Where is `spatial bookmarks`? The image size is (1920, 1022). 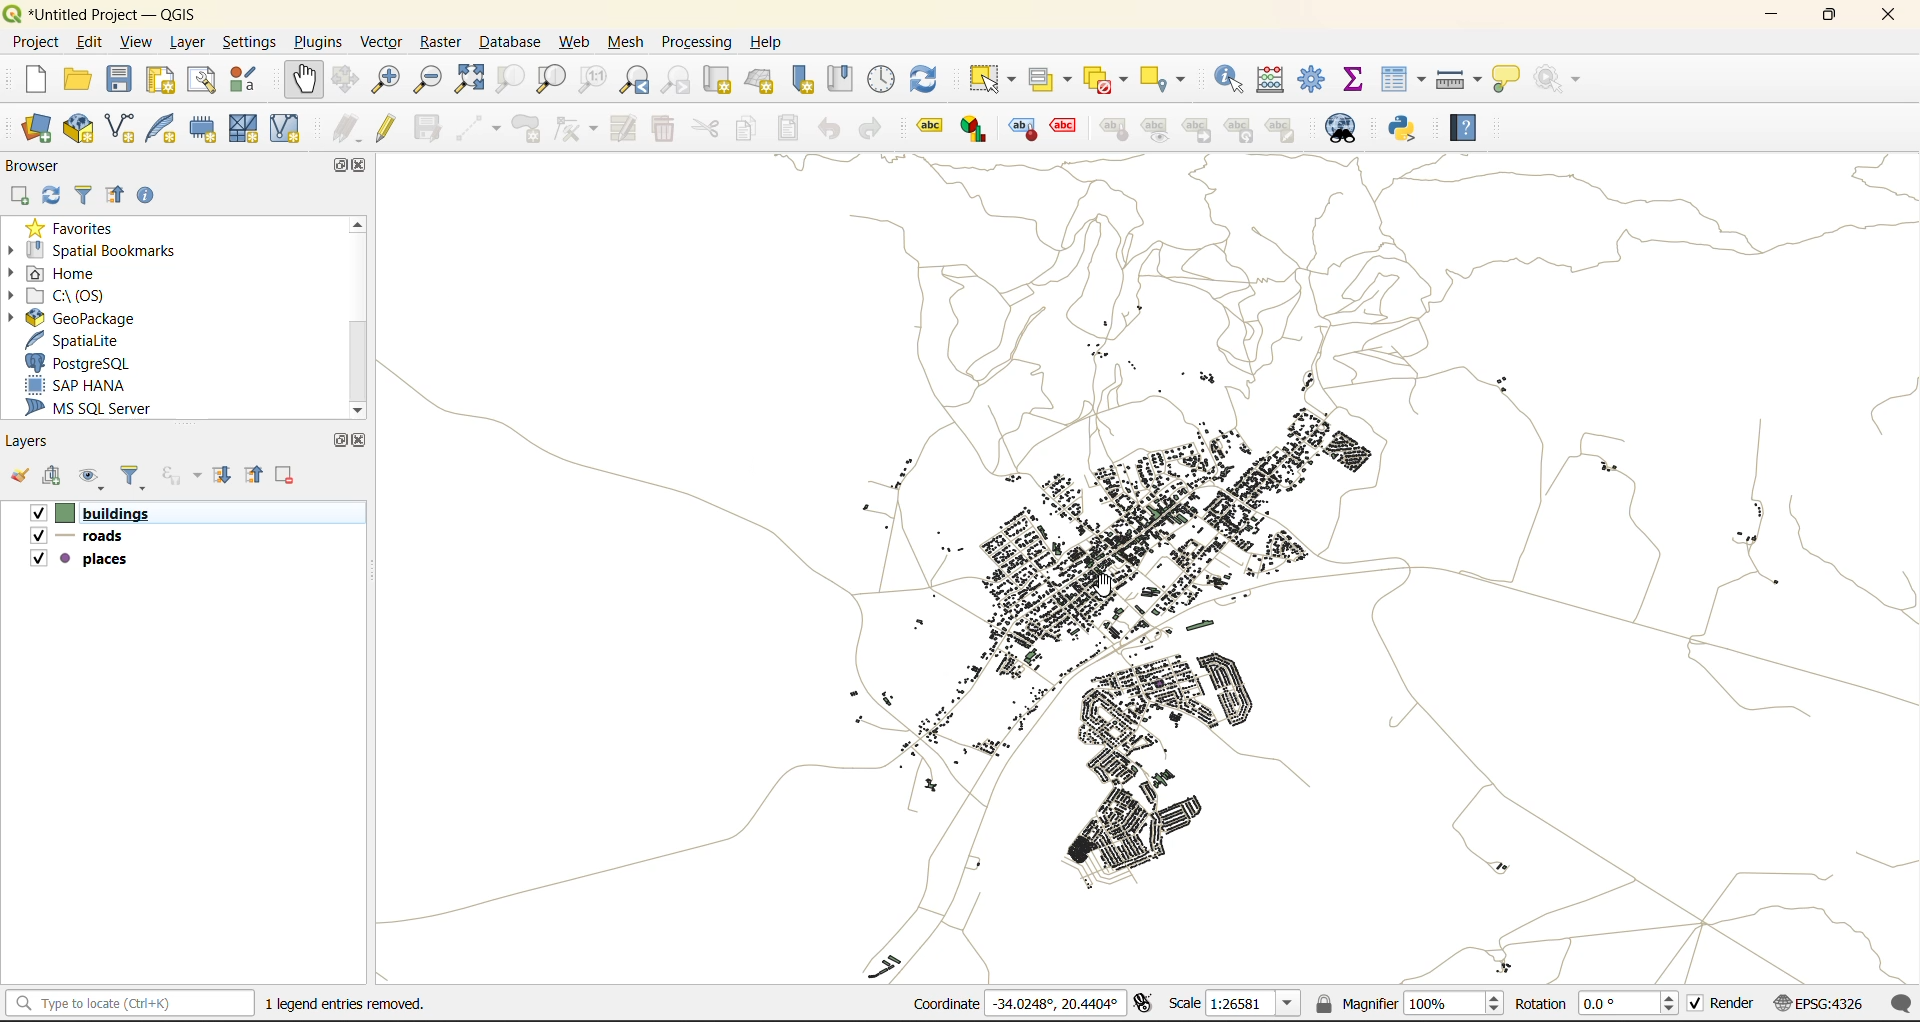 spatial bookmarks is located at coordinates (108, 251).